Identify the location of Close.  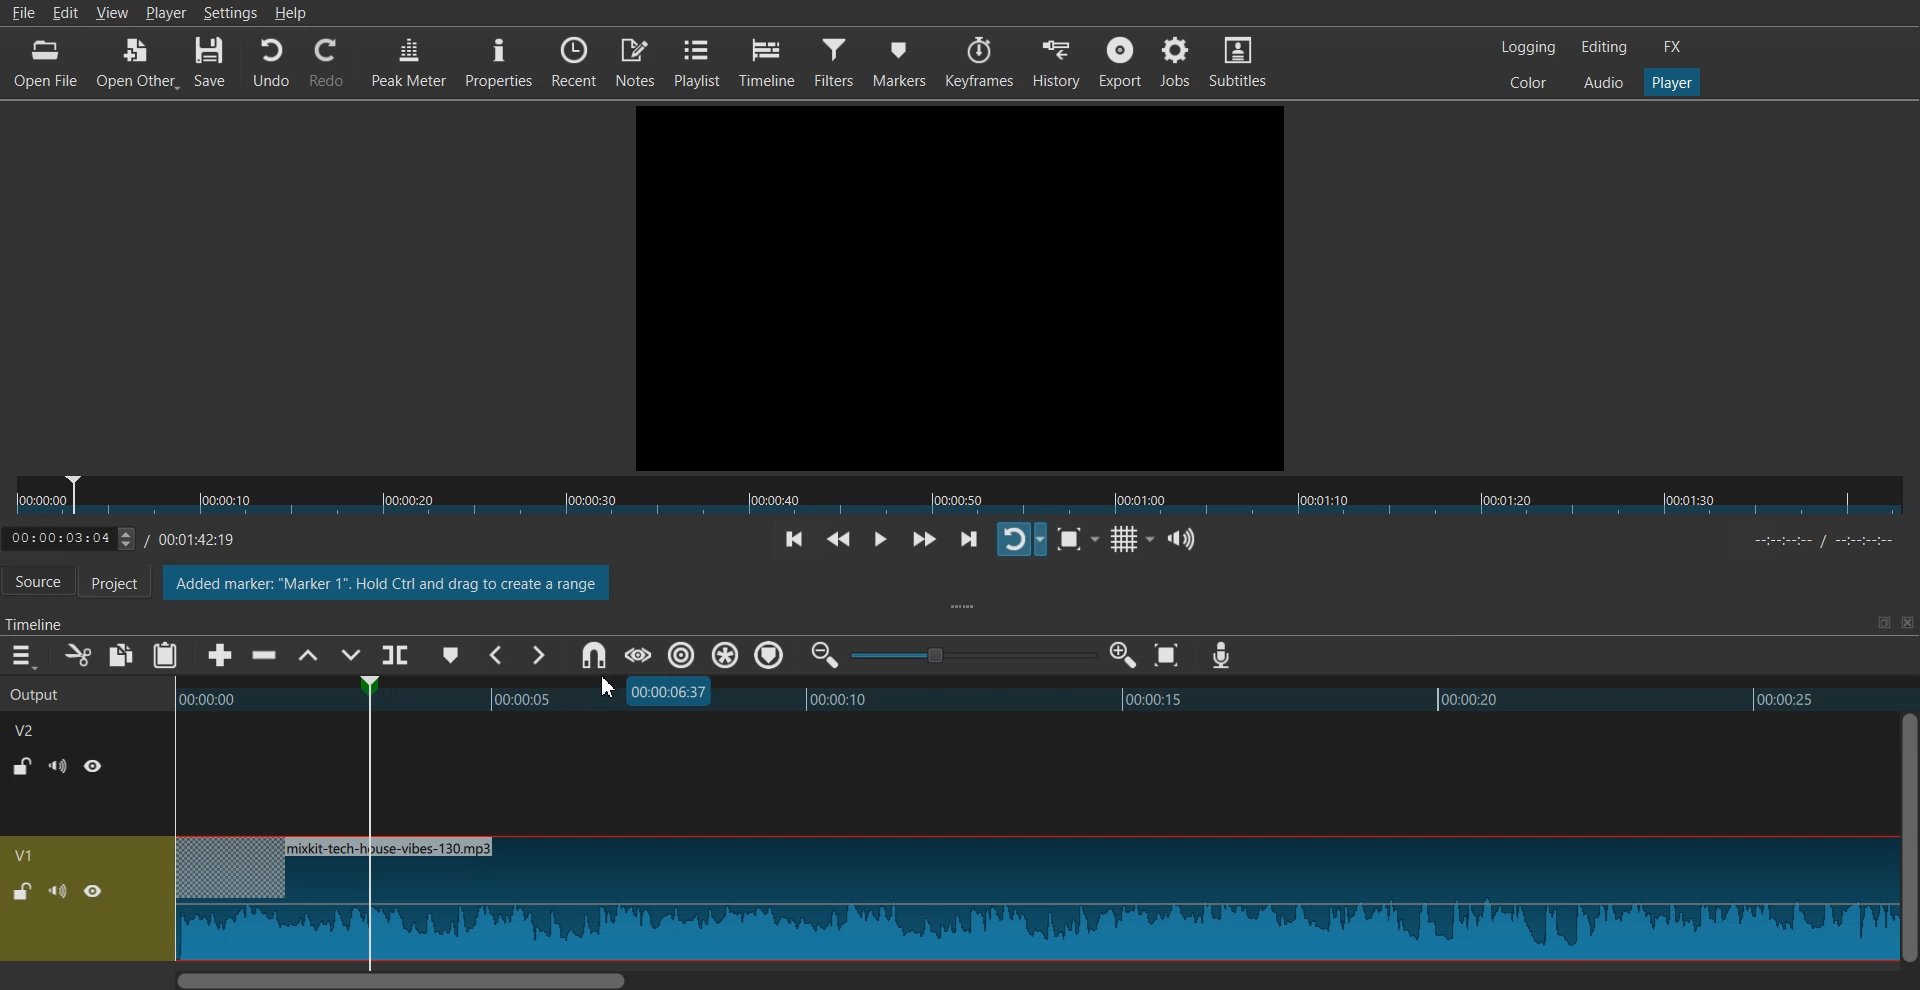
(1905, 623).